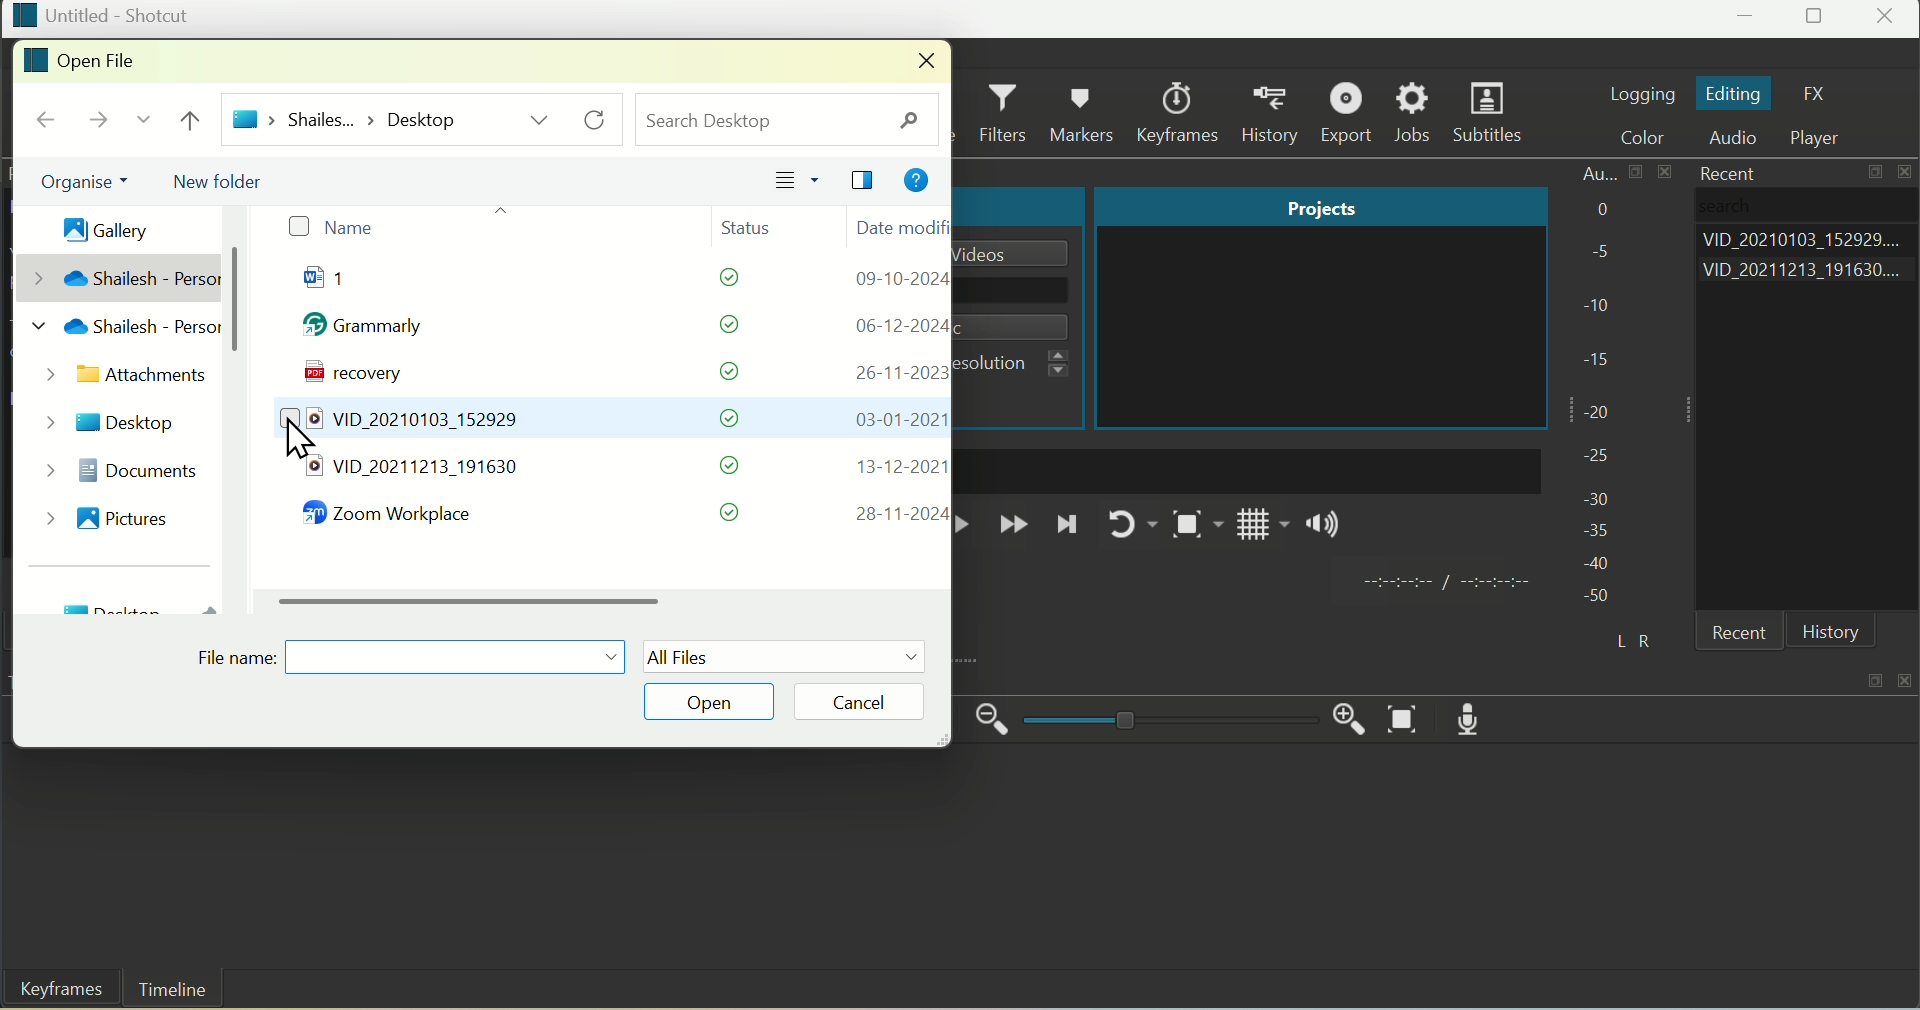 The image size is (1920, 1010). I want to click on Keyframes, so click(55, 991).